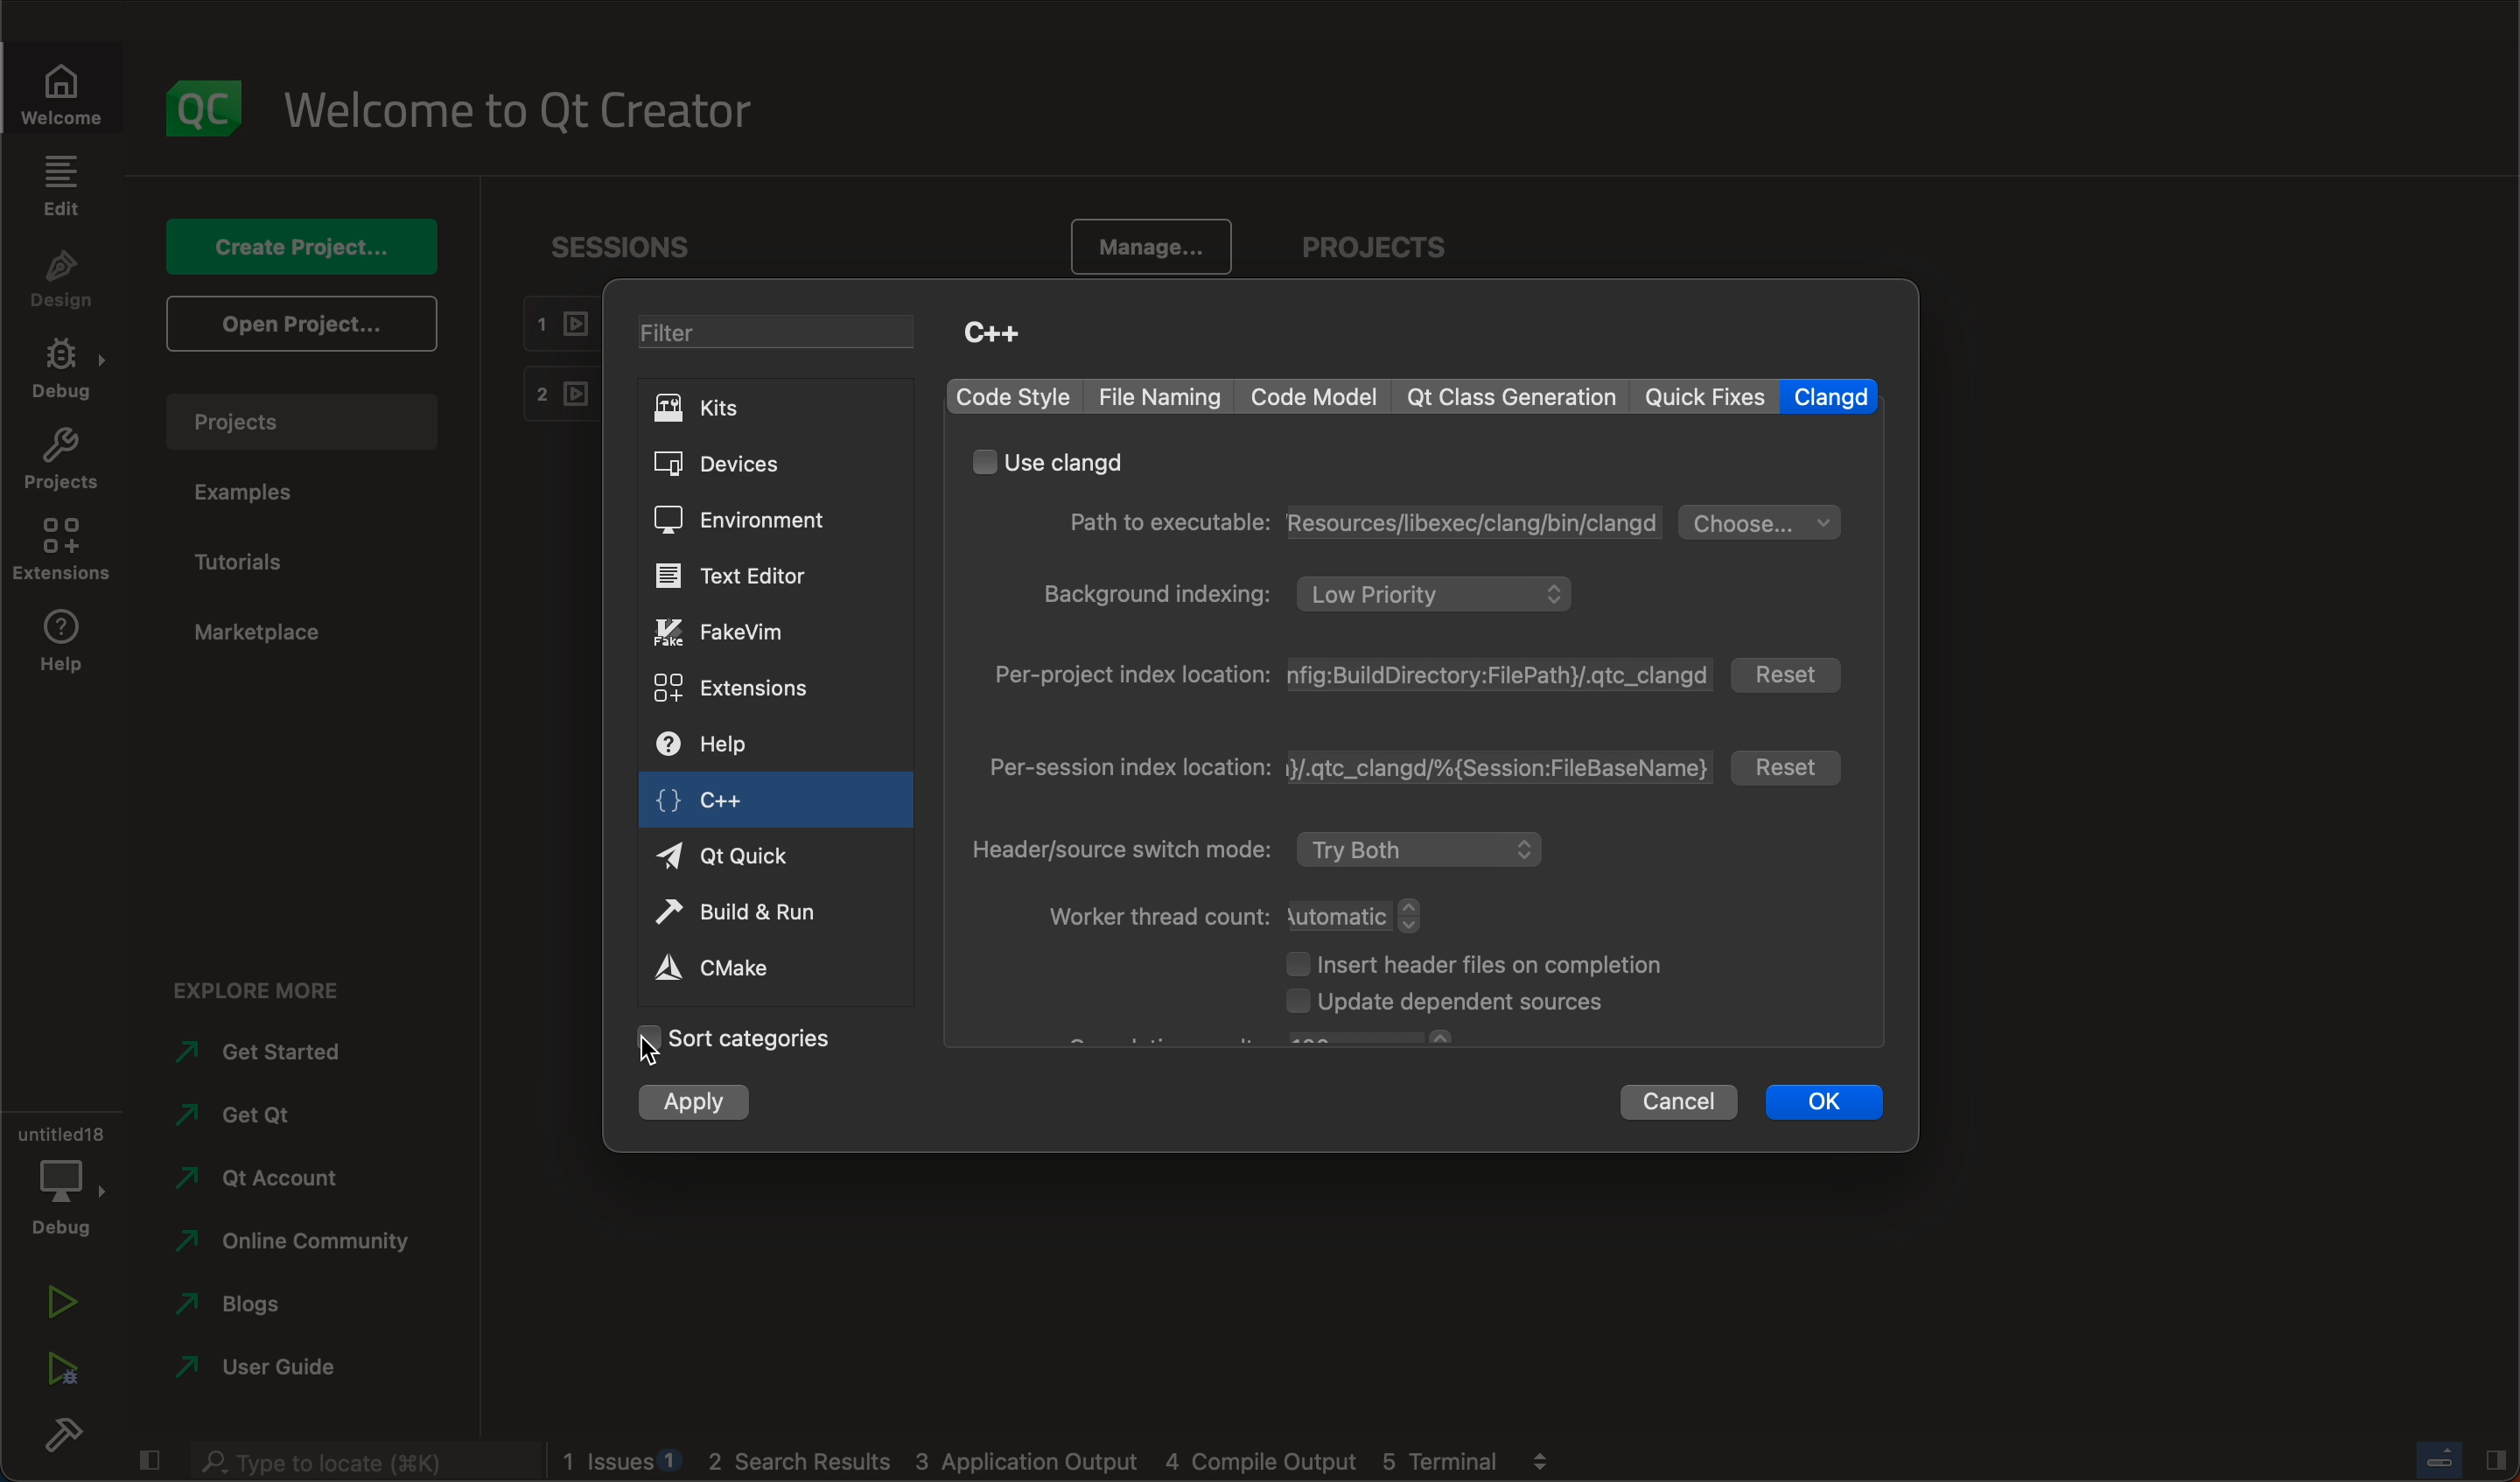 The width and height of the screenshot is (2520, 1482). I want to click on kits, so click(736, 409).